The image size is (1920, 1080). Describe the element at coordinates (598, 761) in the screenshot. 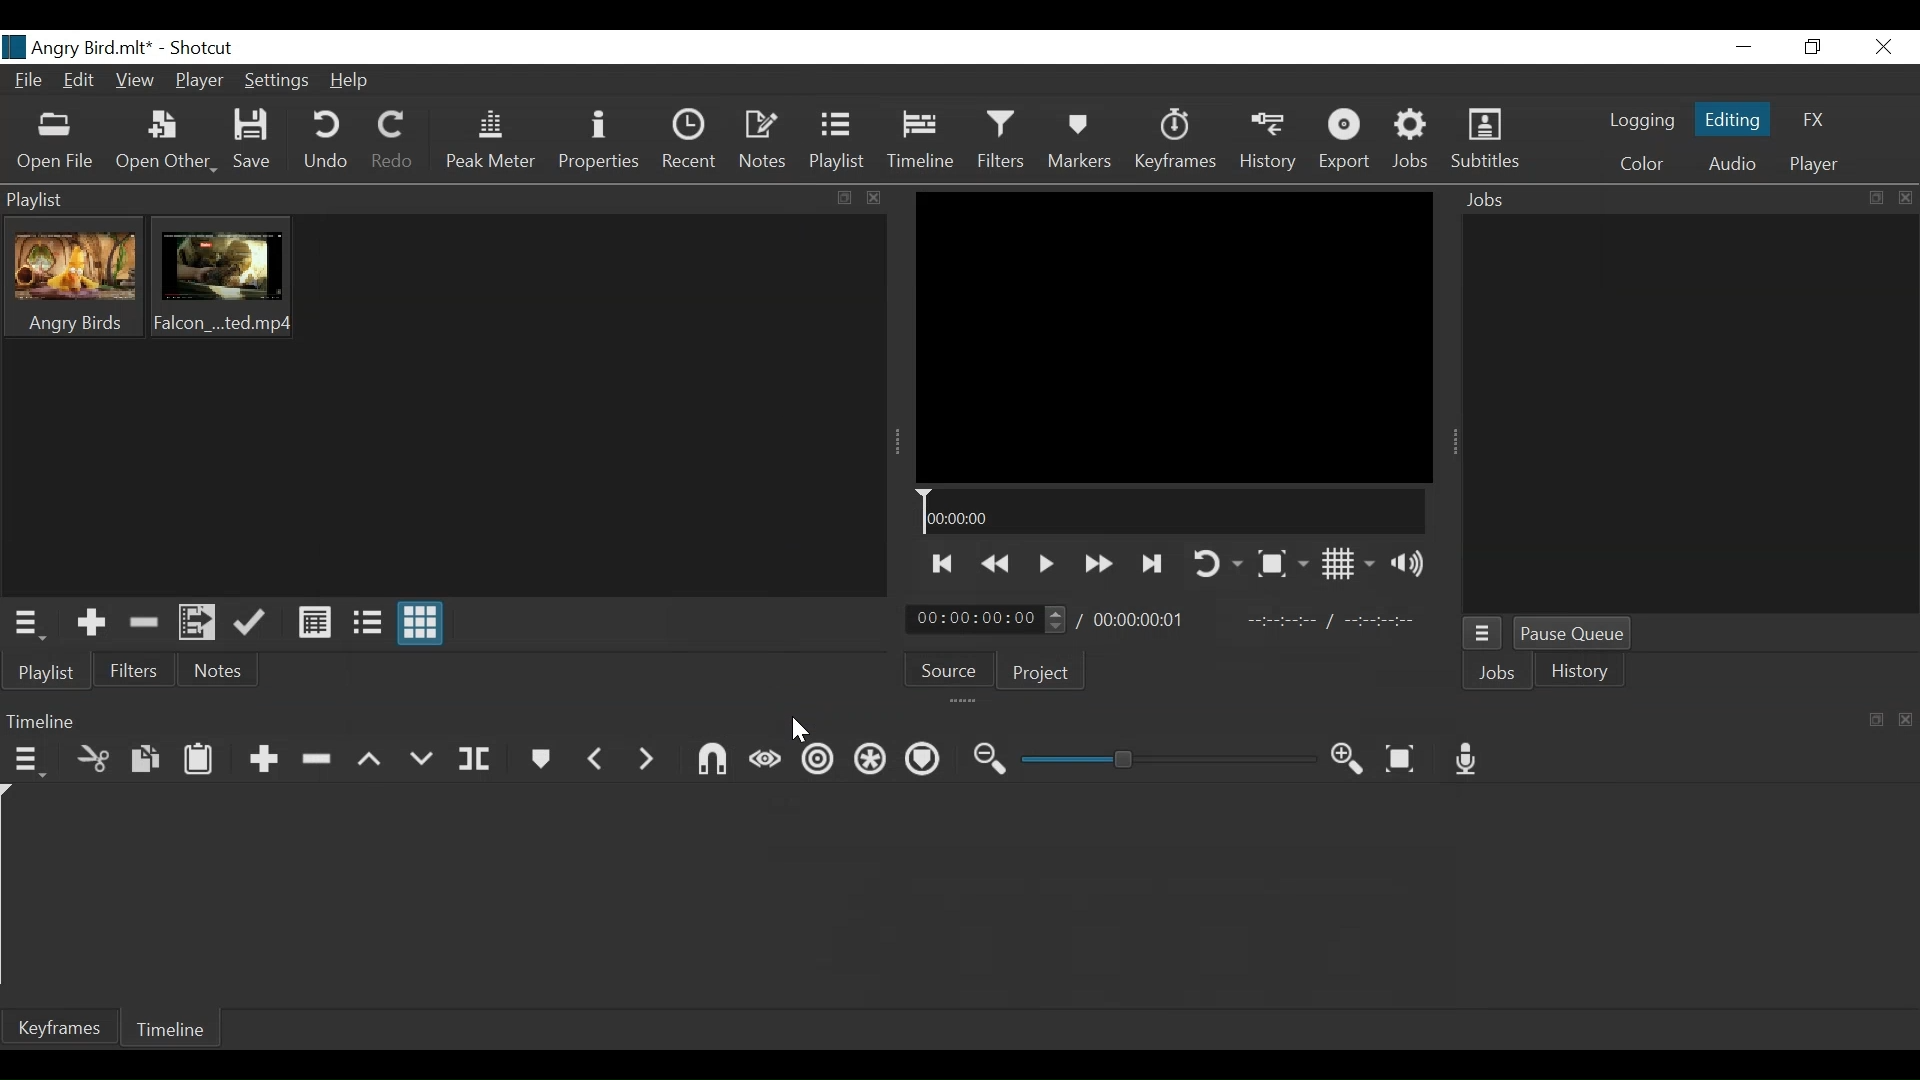

I see `Previous marker` at that location.